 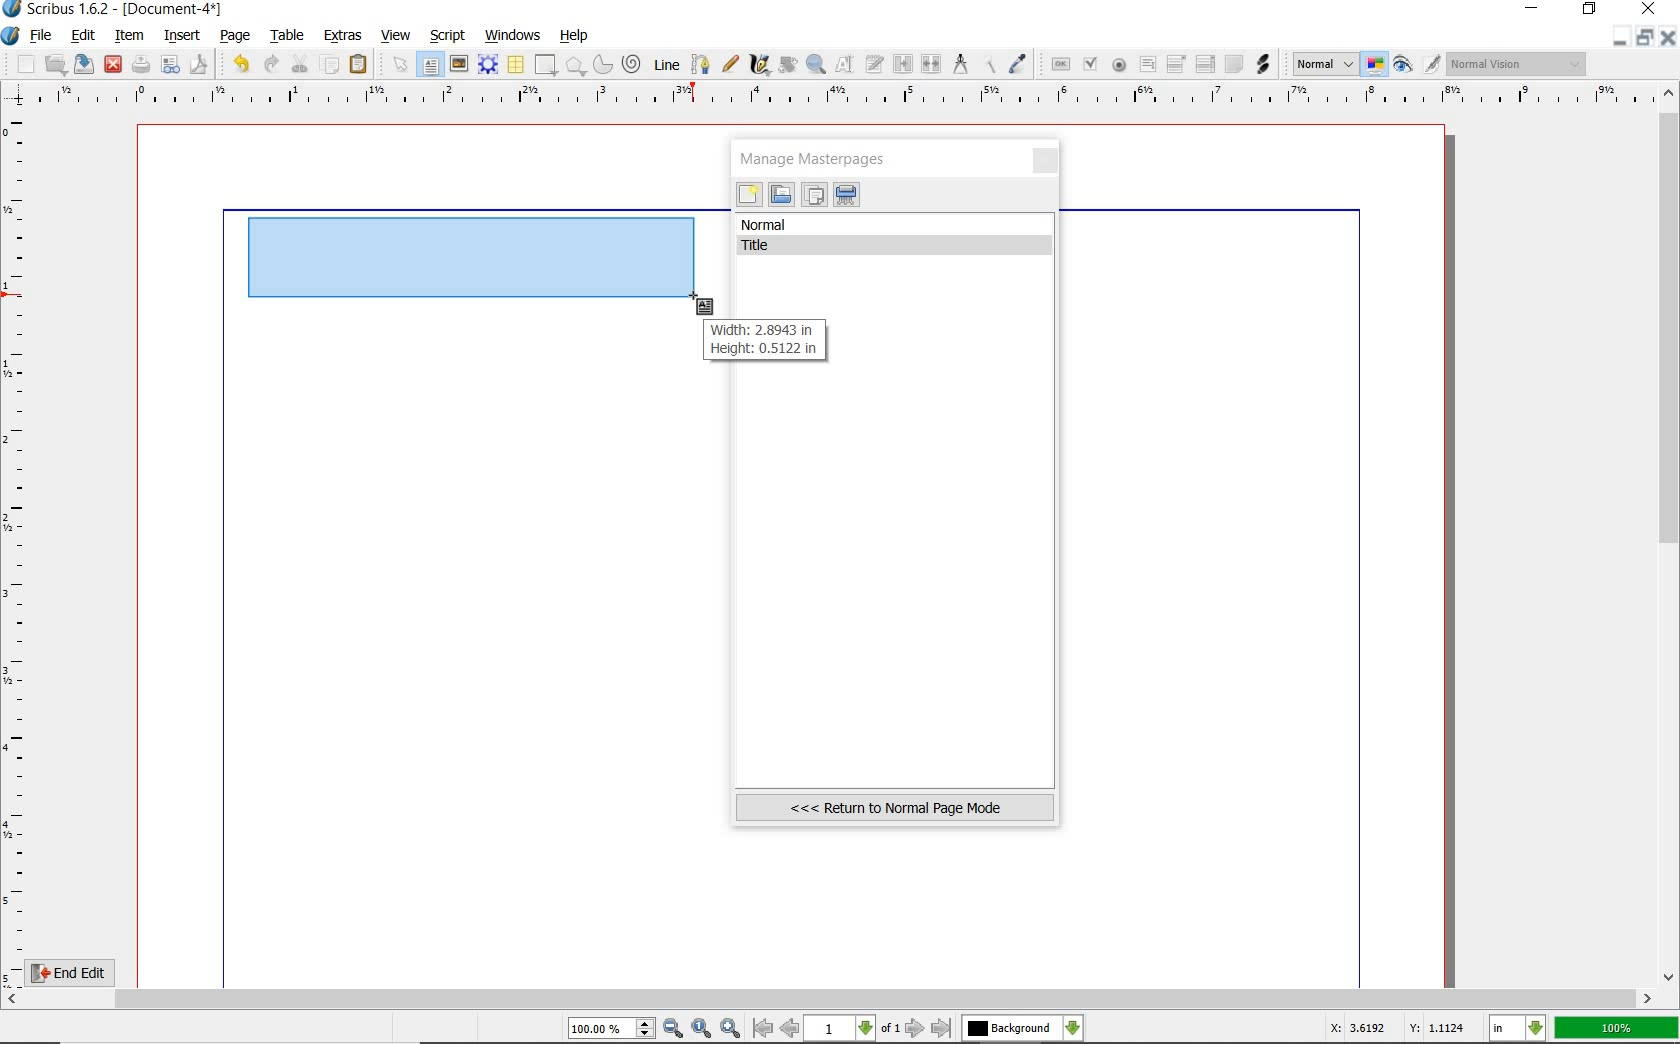 What do you see at coordinates (270, 63) in the screenshot?
I see `redo` at bounding box center [270, 63].